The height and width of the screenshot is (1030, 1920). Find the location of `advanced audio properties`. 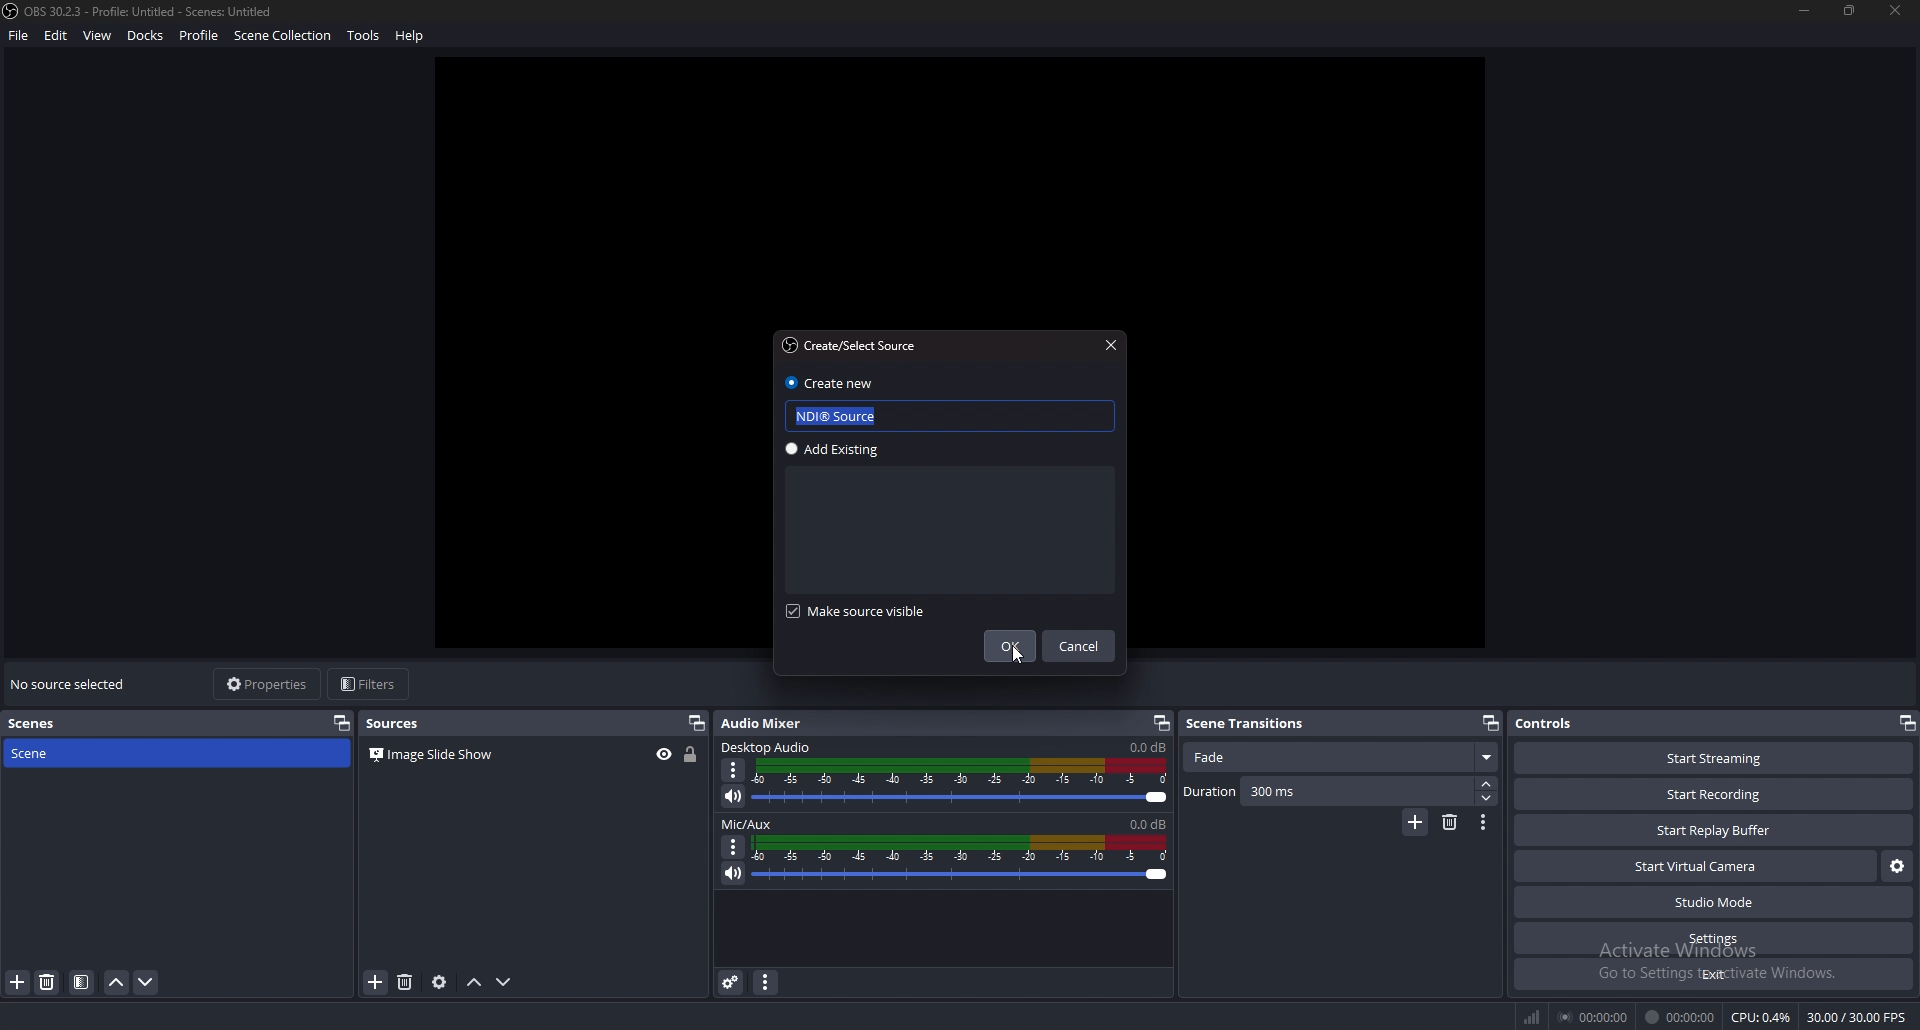

advanced audio properties is located at coordinates (732, 982).